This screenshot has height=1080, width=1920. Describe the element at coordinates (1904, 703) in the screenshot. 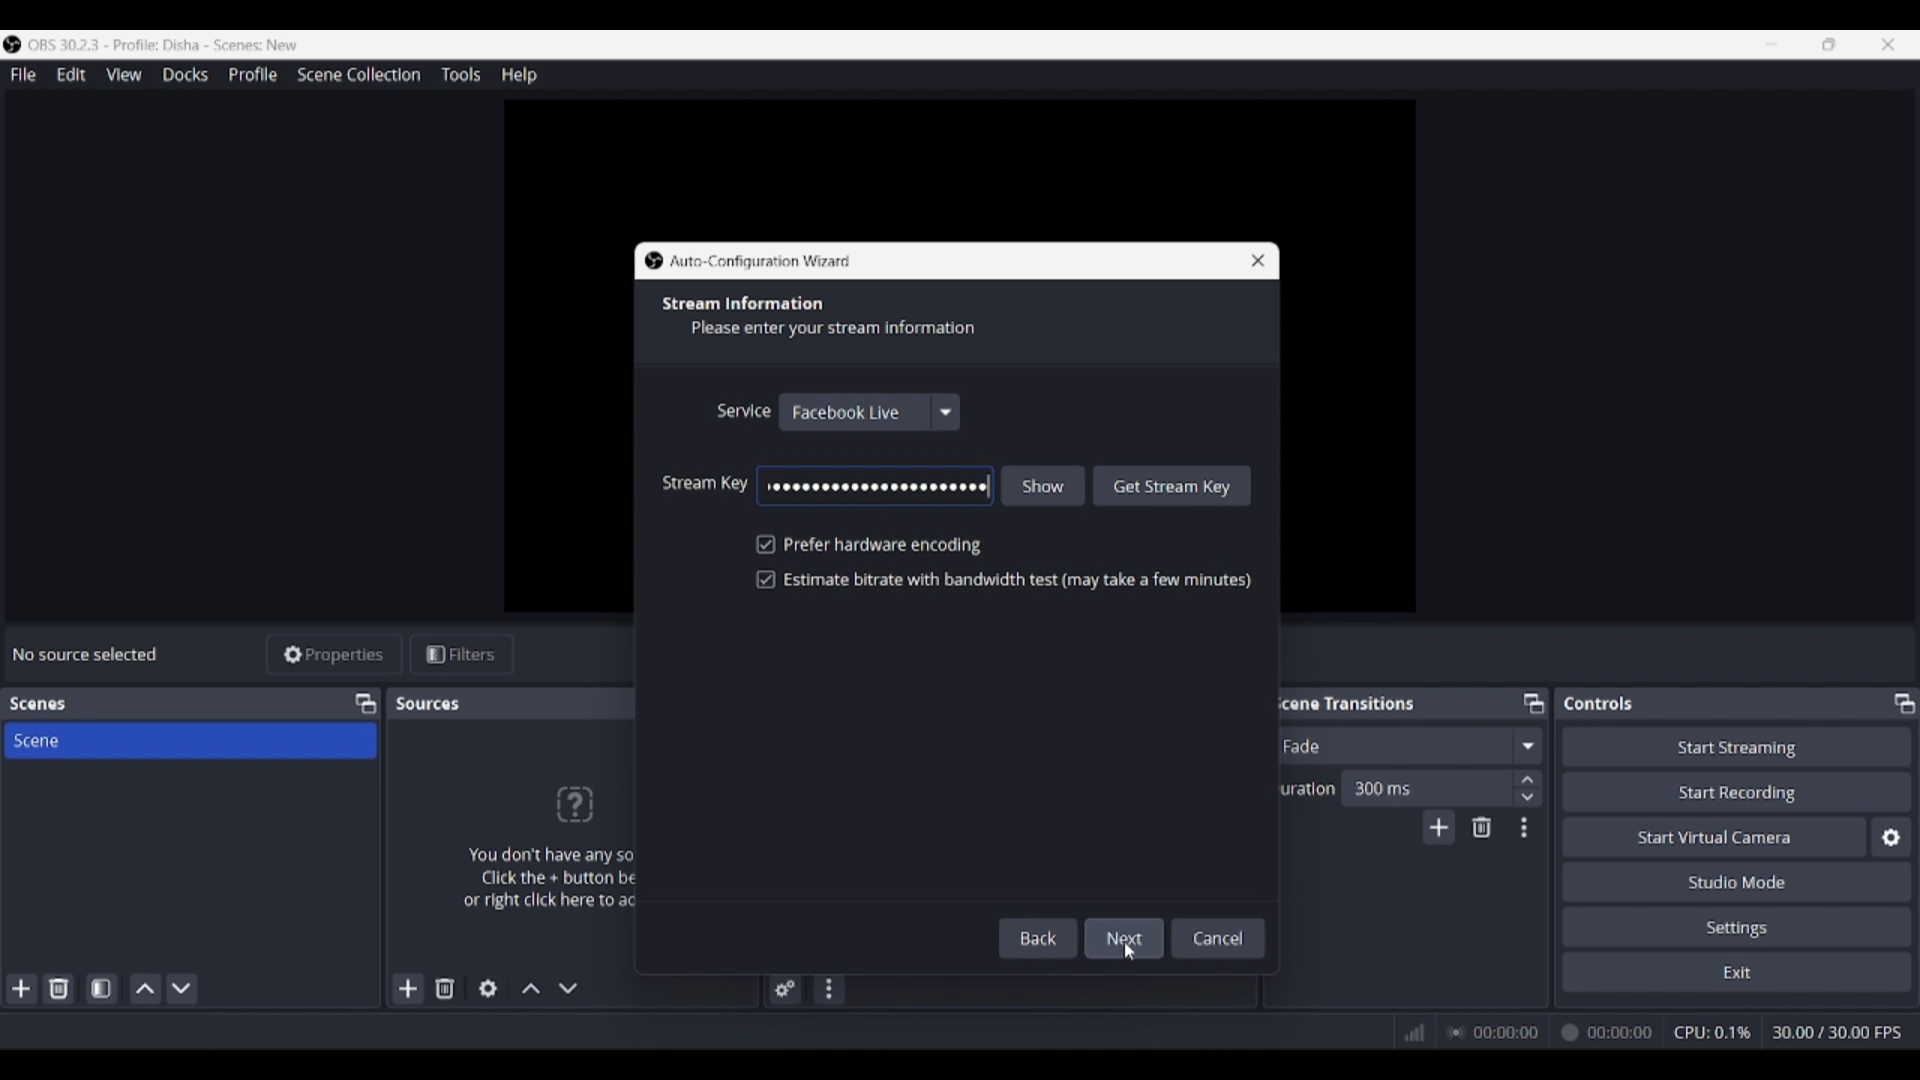

I see `Float controls panel` at that location.